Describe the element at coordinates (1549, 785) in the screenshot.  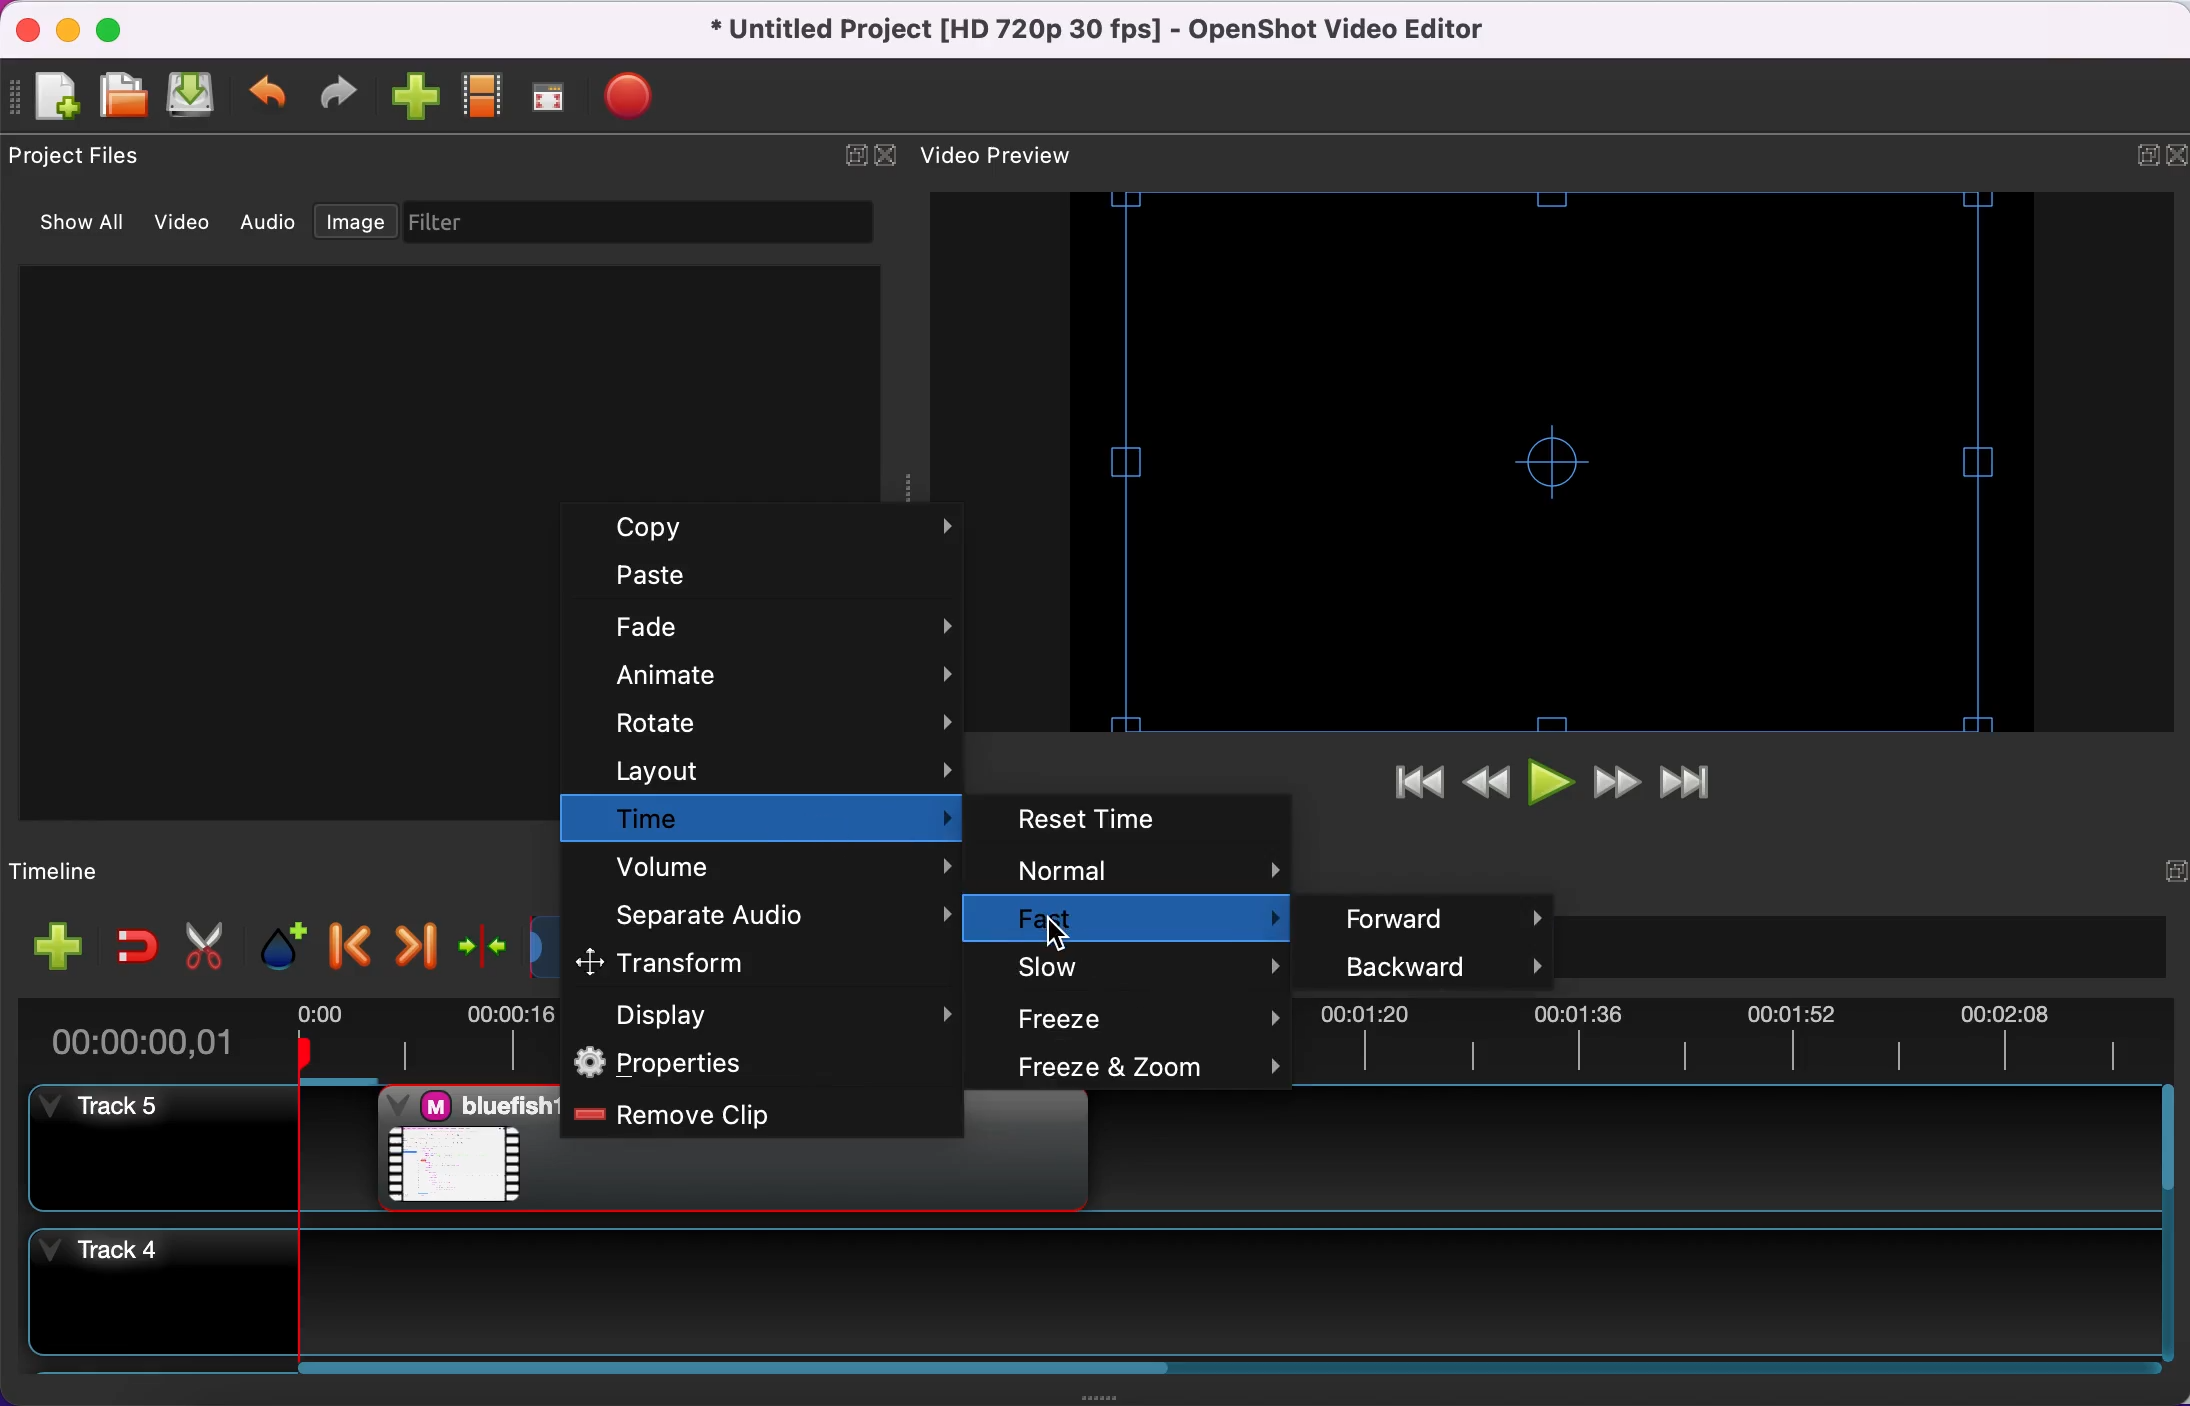
I see `play` at that location.